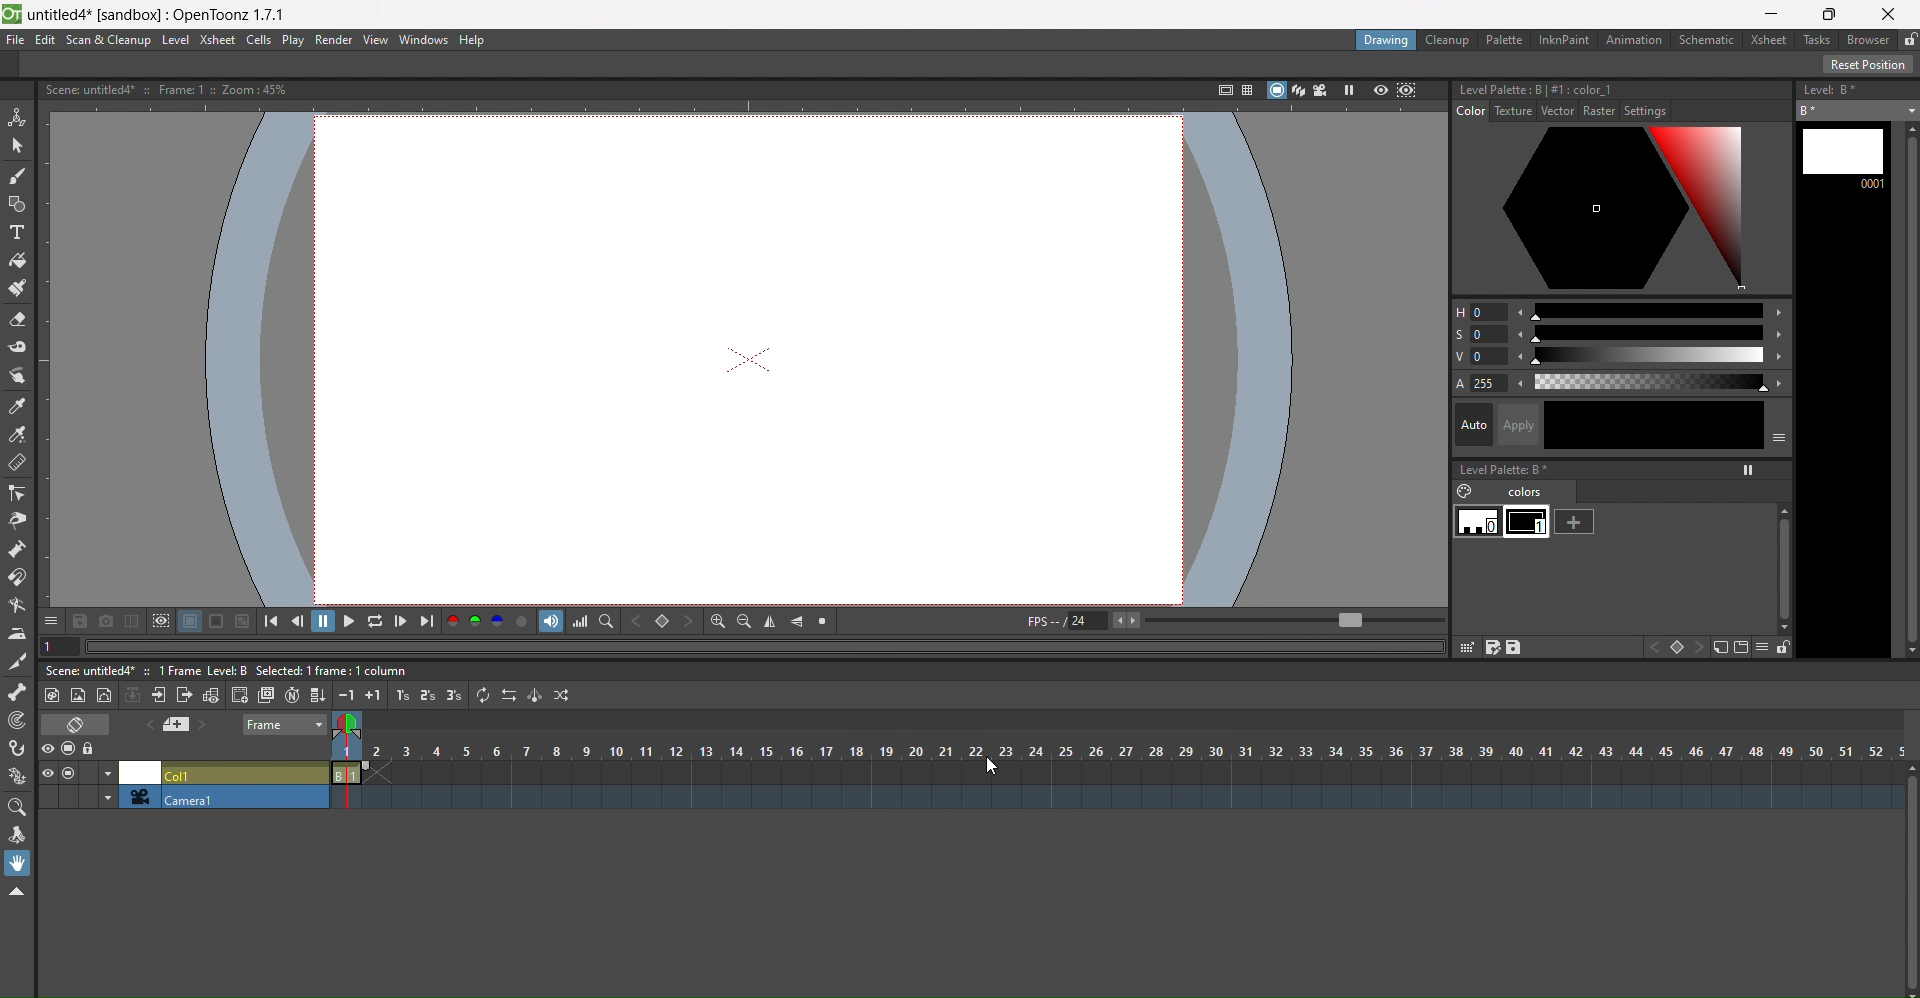  Describe the element at coordinates (1449, 40) in the screenshot. I see `cleanup` at that location.